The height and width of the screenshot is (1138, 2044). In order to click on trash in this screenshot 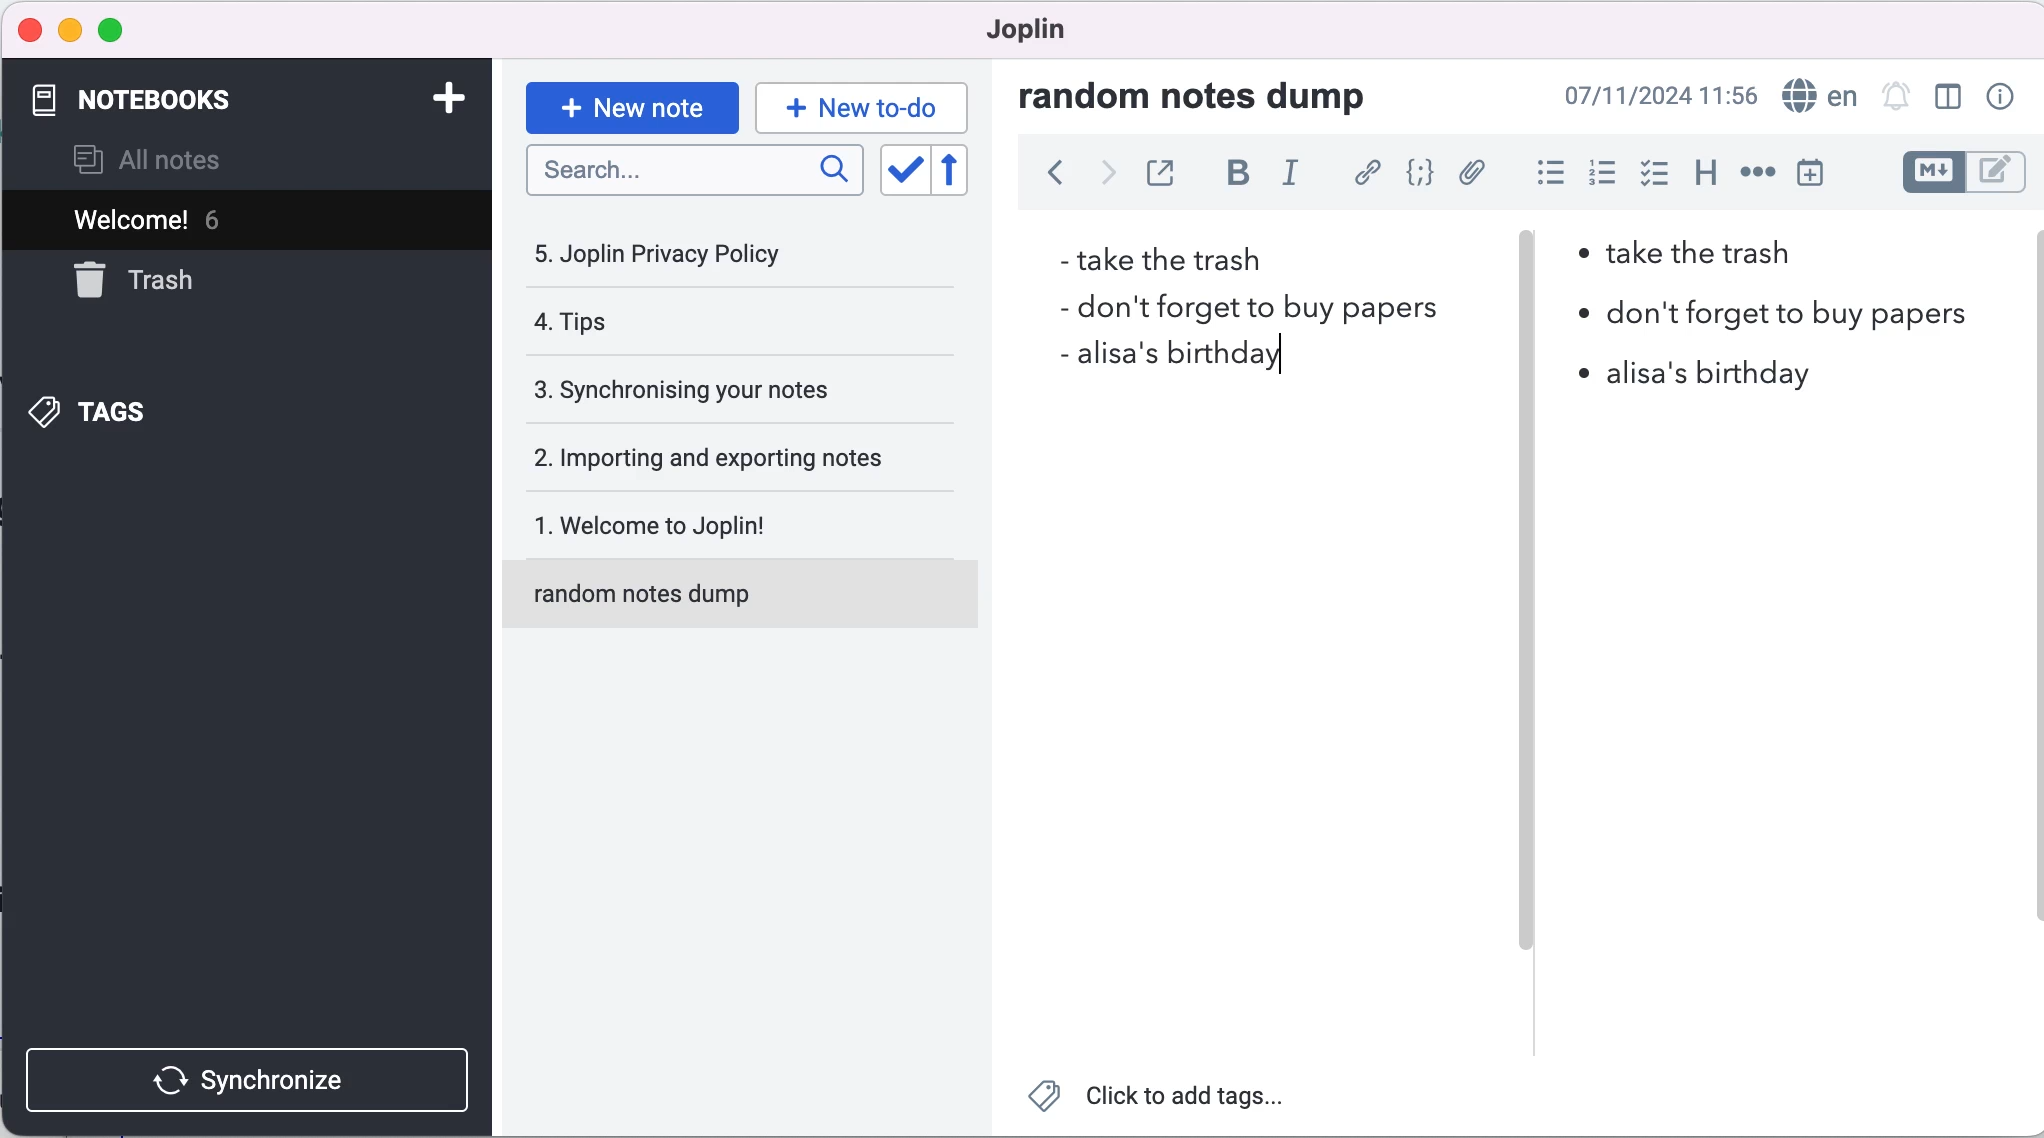, I will do `click(183, 282)`.